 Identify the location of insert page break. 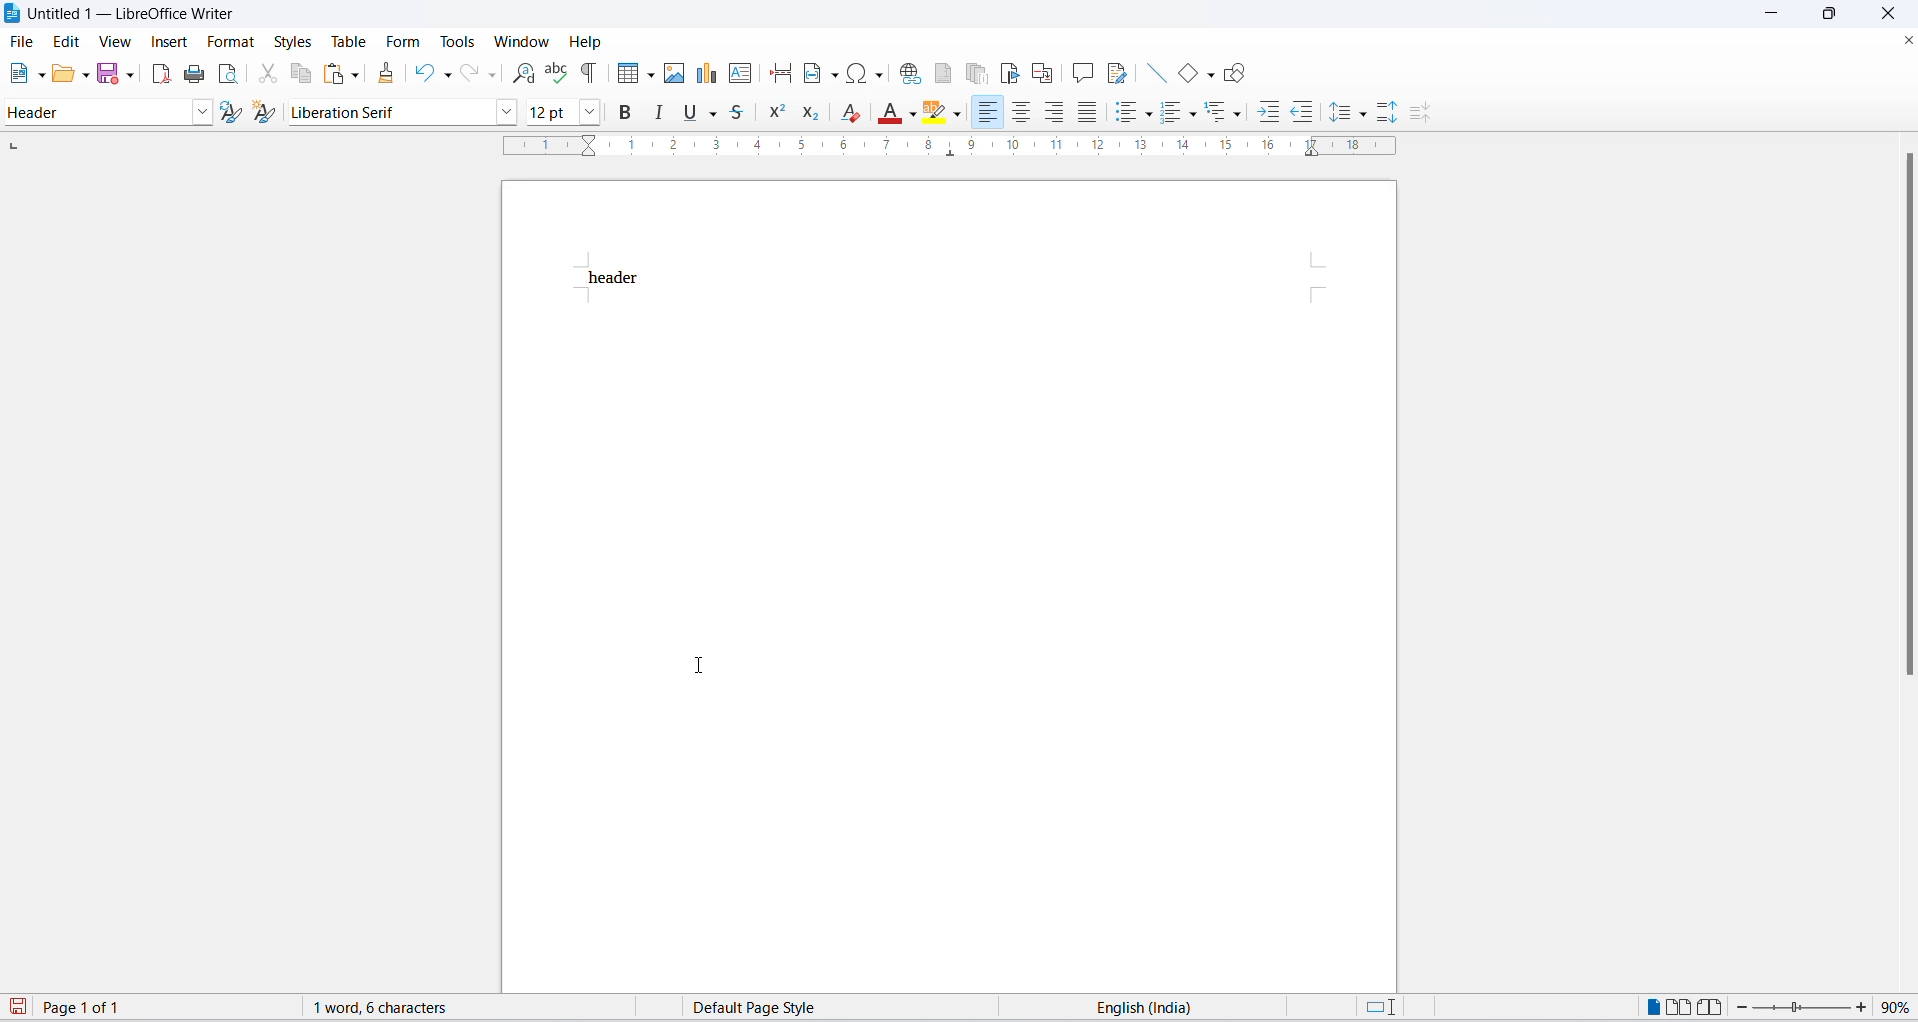
(776, 74).